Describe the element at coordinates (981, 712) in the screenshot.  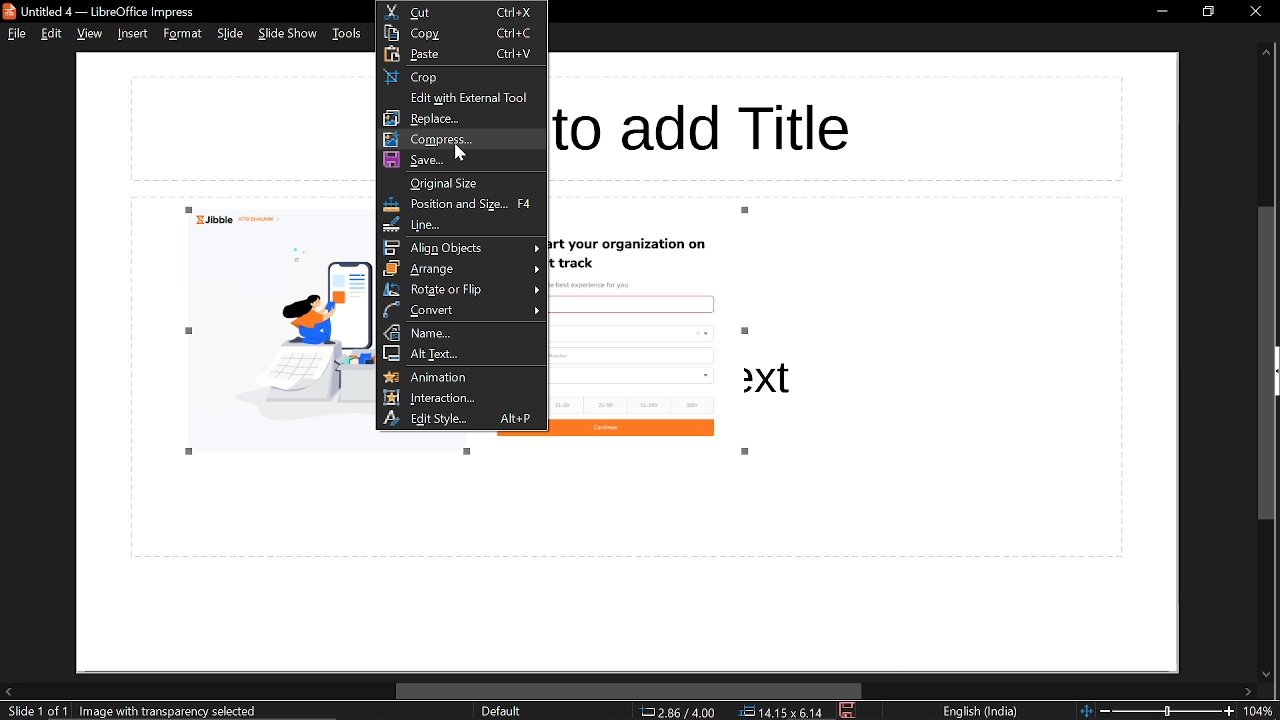
I see `language` at that location.